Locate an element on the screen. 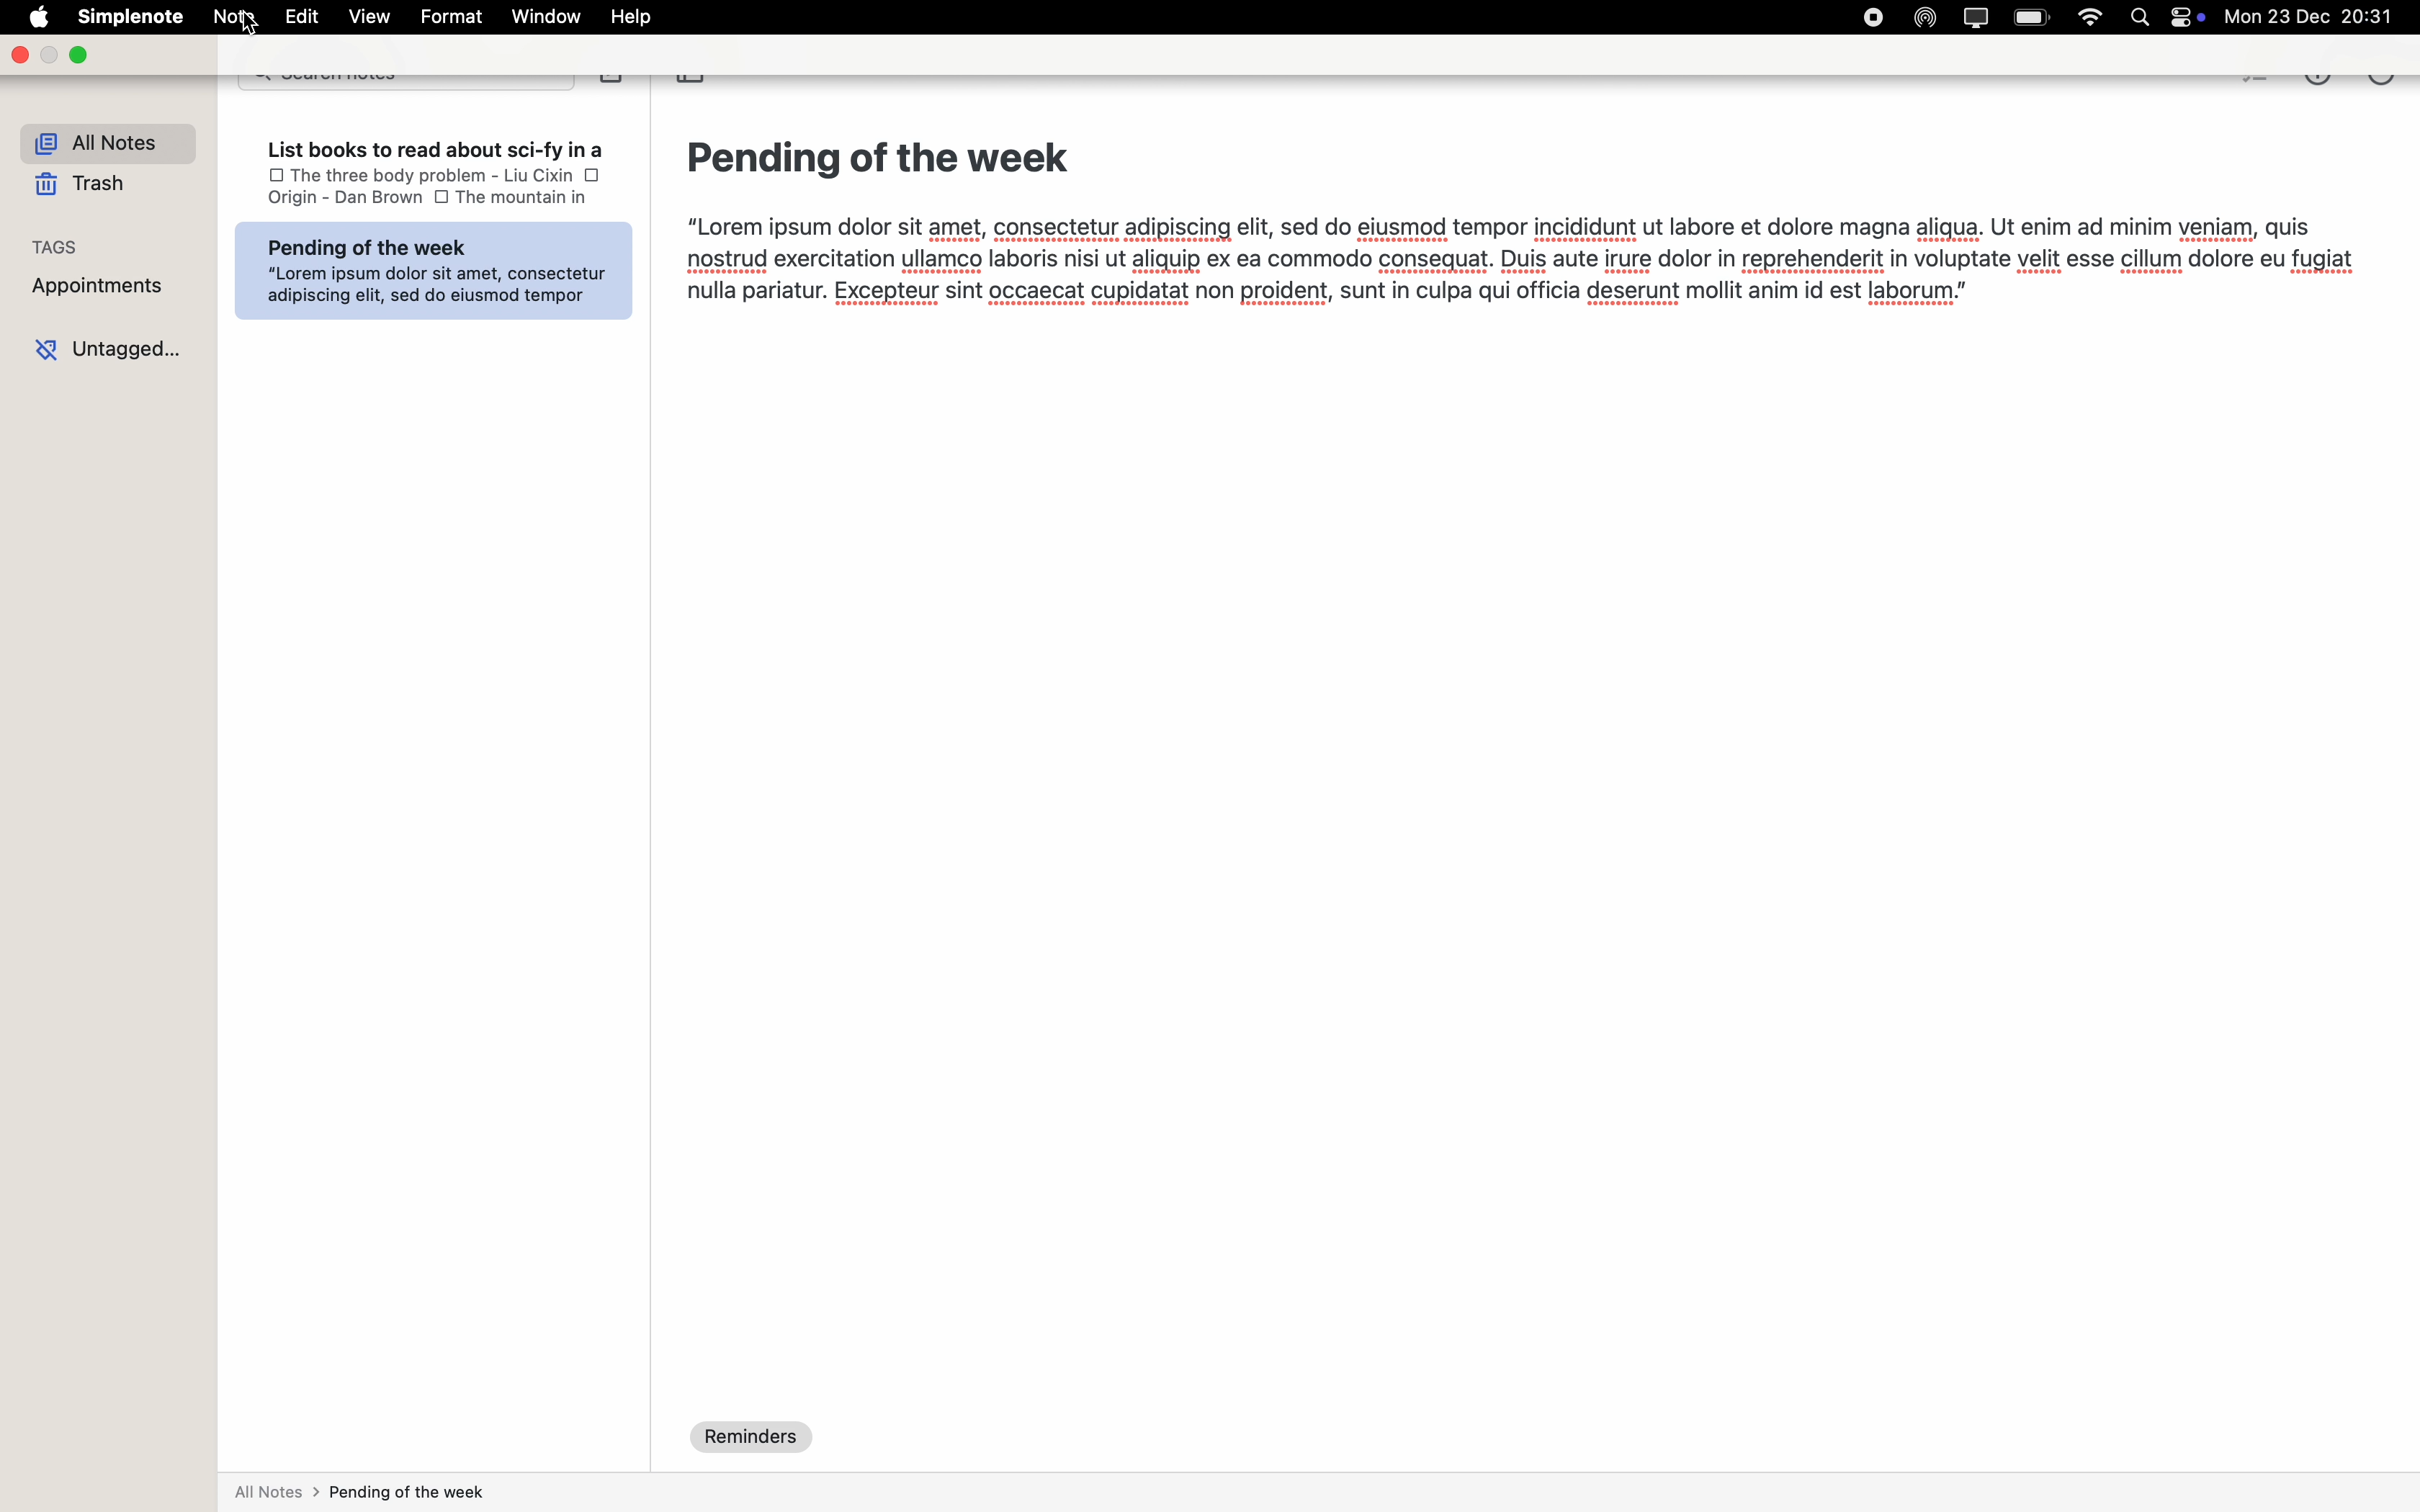 Image resolution: width=2420 pixels, height=1512 pixels. Origin - Dan Brown is located at coordinates (338, 202).